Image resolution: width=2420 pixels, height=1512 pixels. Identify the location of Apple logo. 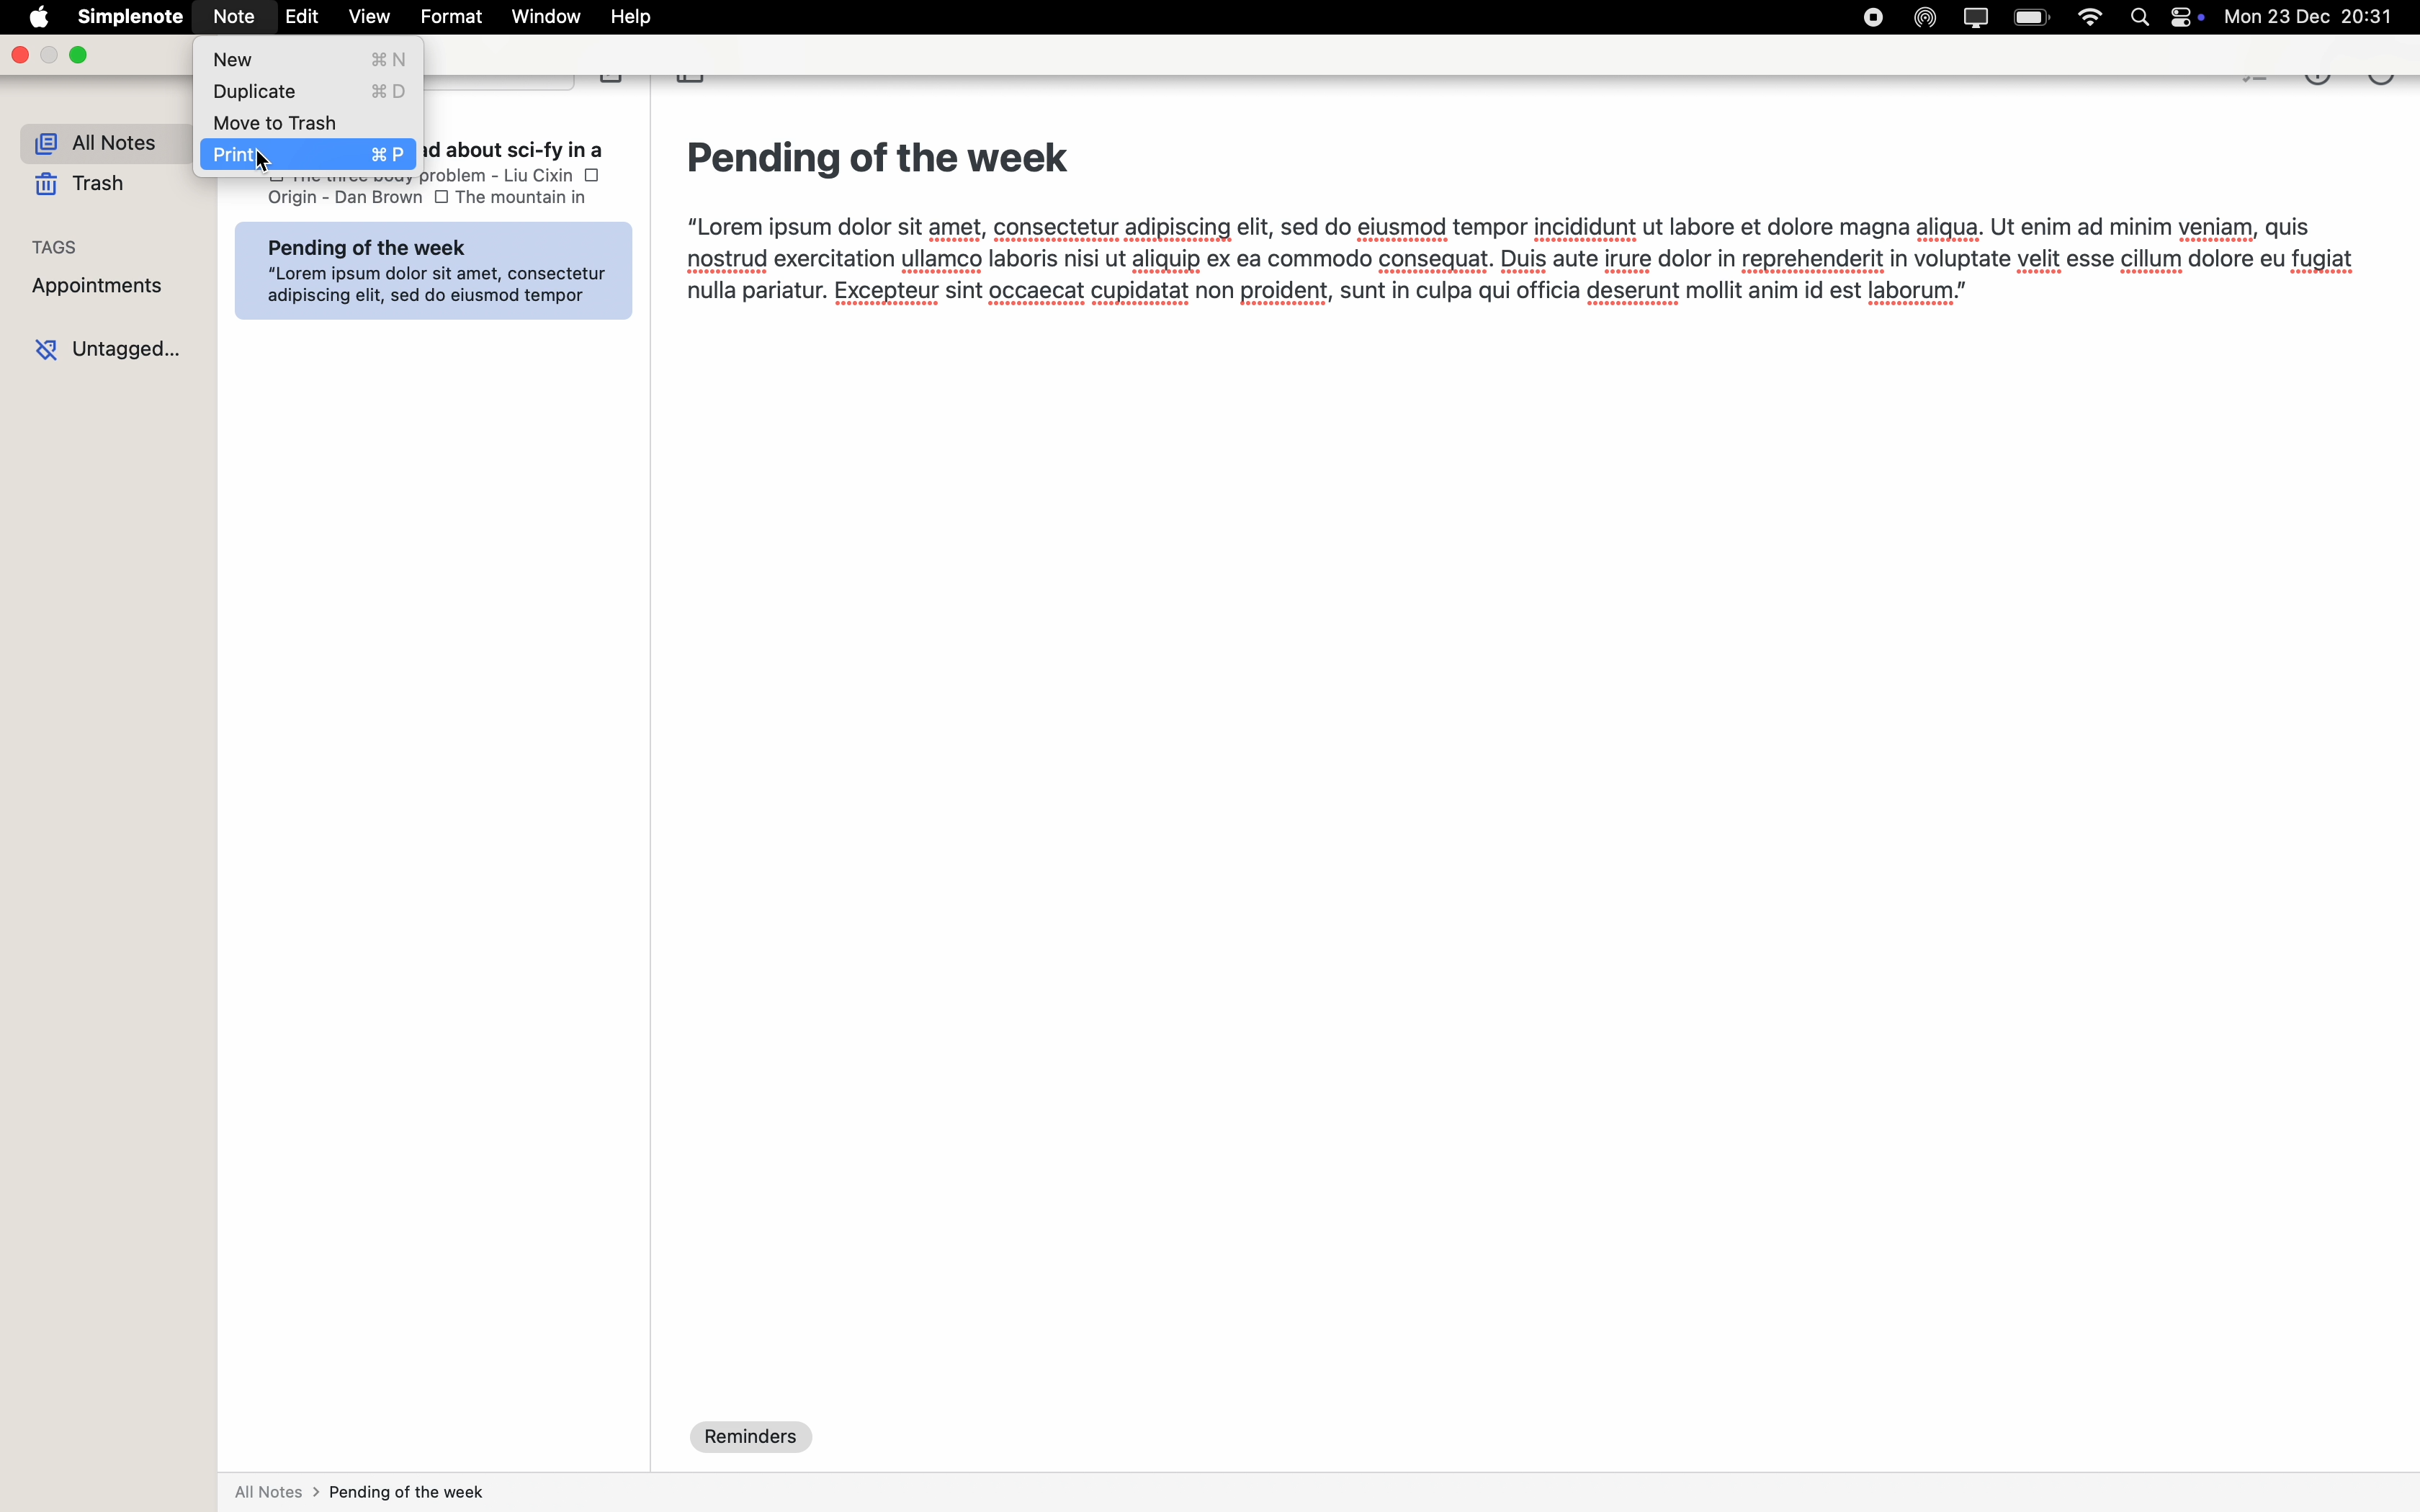
(29, 16).